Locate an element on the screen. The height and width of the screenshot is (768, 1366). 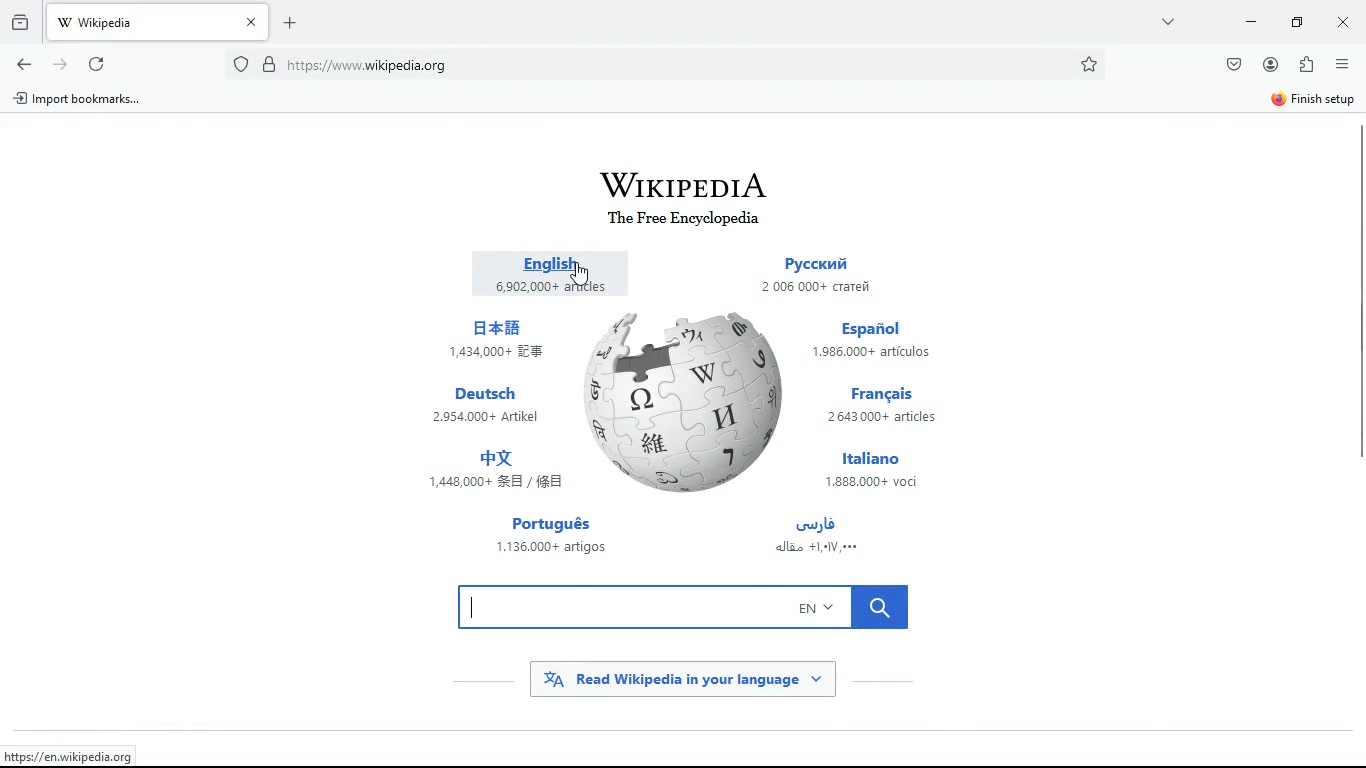
tab is located at coordinates (161, 23).